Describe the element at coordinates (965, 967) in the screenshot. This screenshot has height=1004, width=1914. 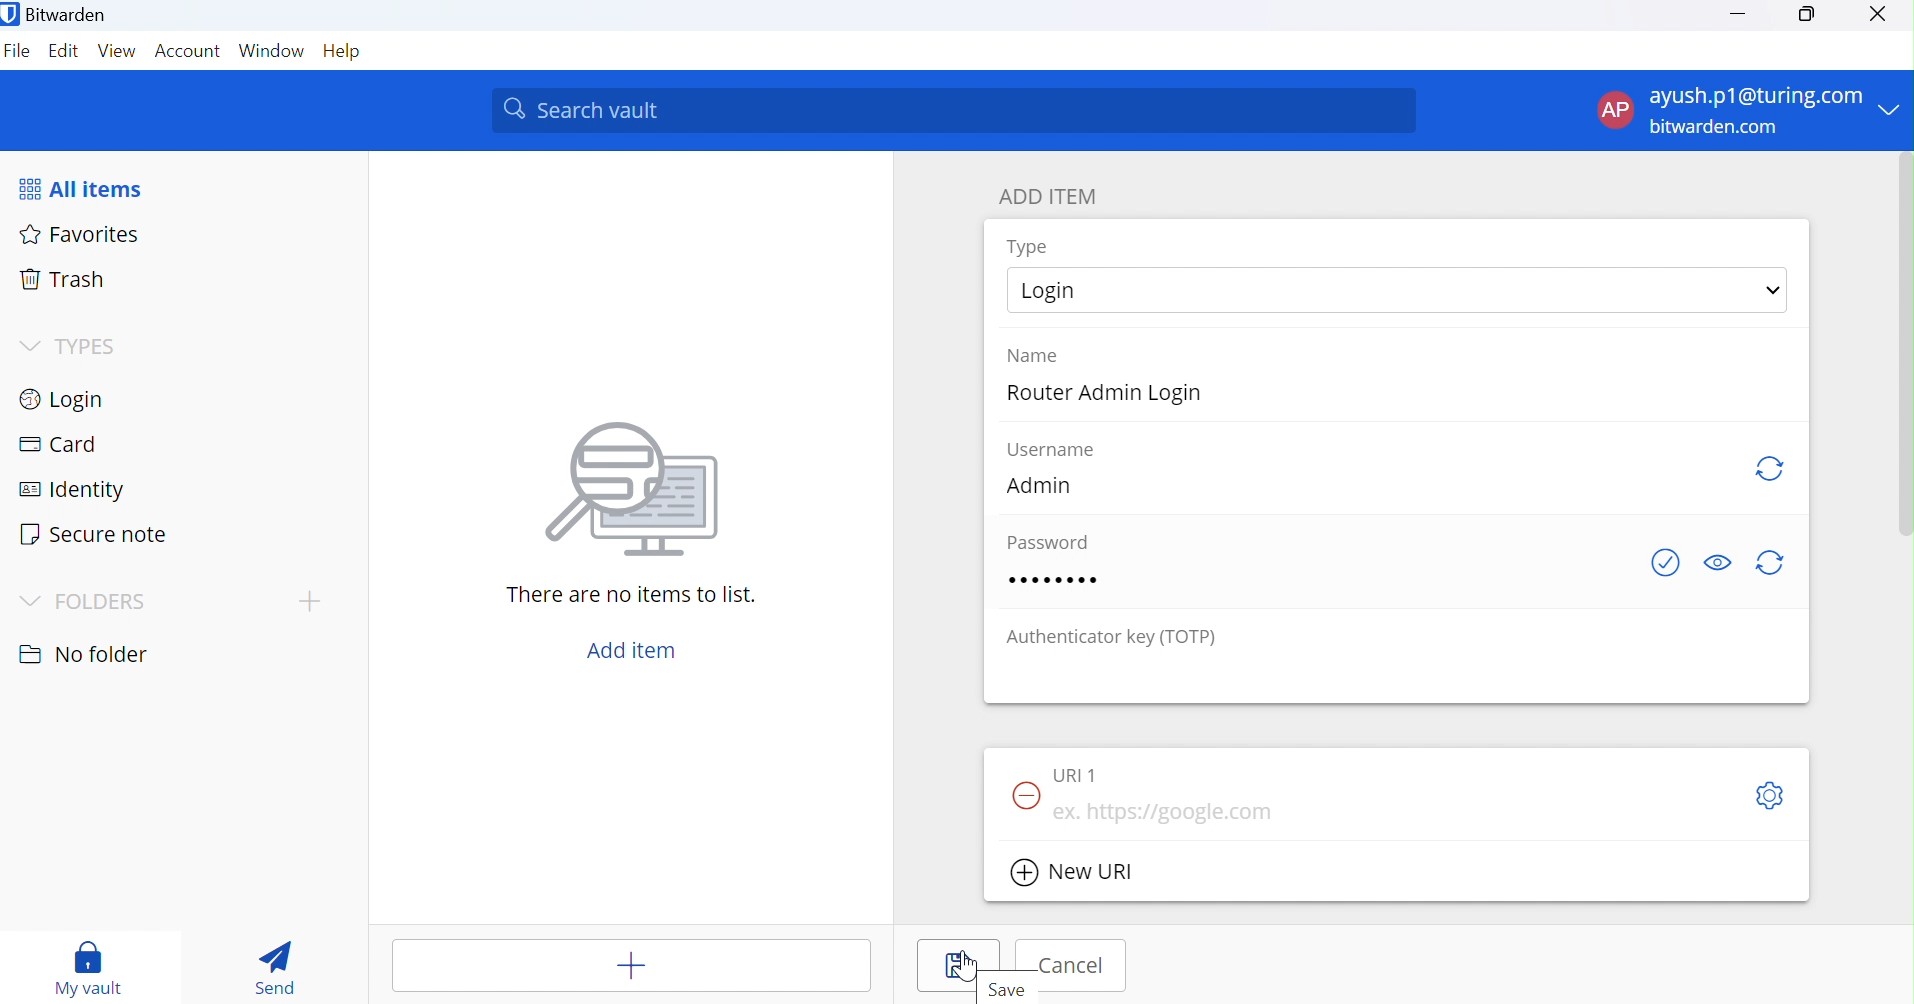
I see `Cursor` at that location.